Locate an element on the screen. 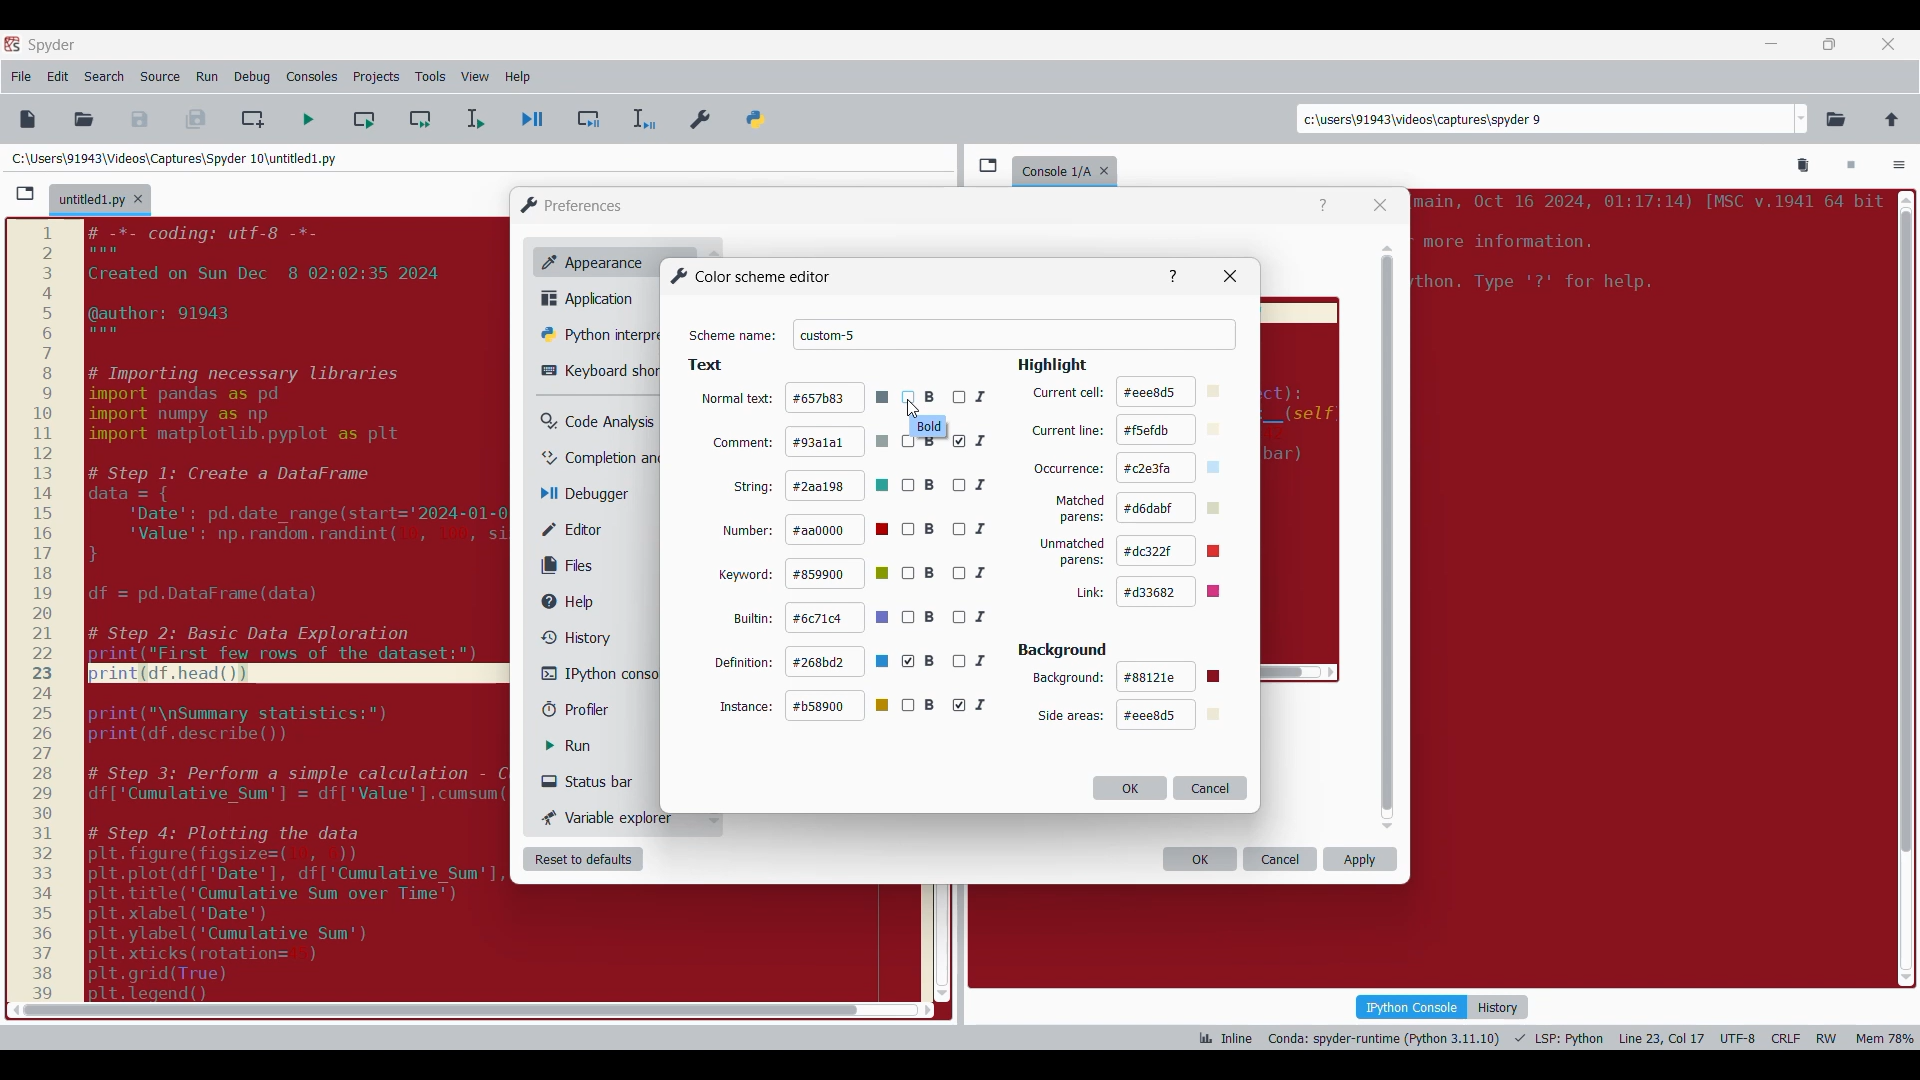 This screenshot has height=1080, width=1920. code is located at coordinates (300, 608).